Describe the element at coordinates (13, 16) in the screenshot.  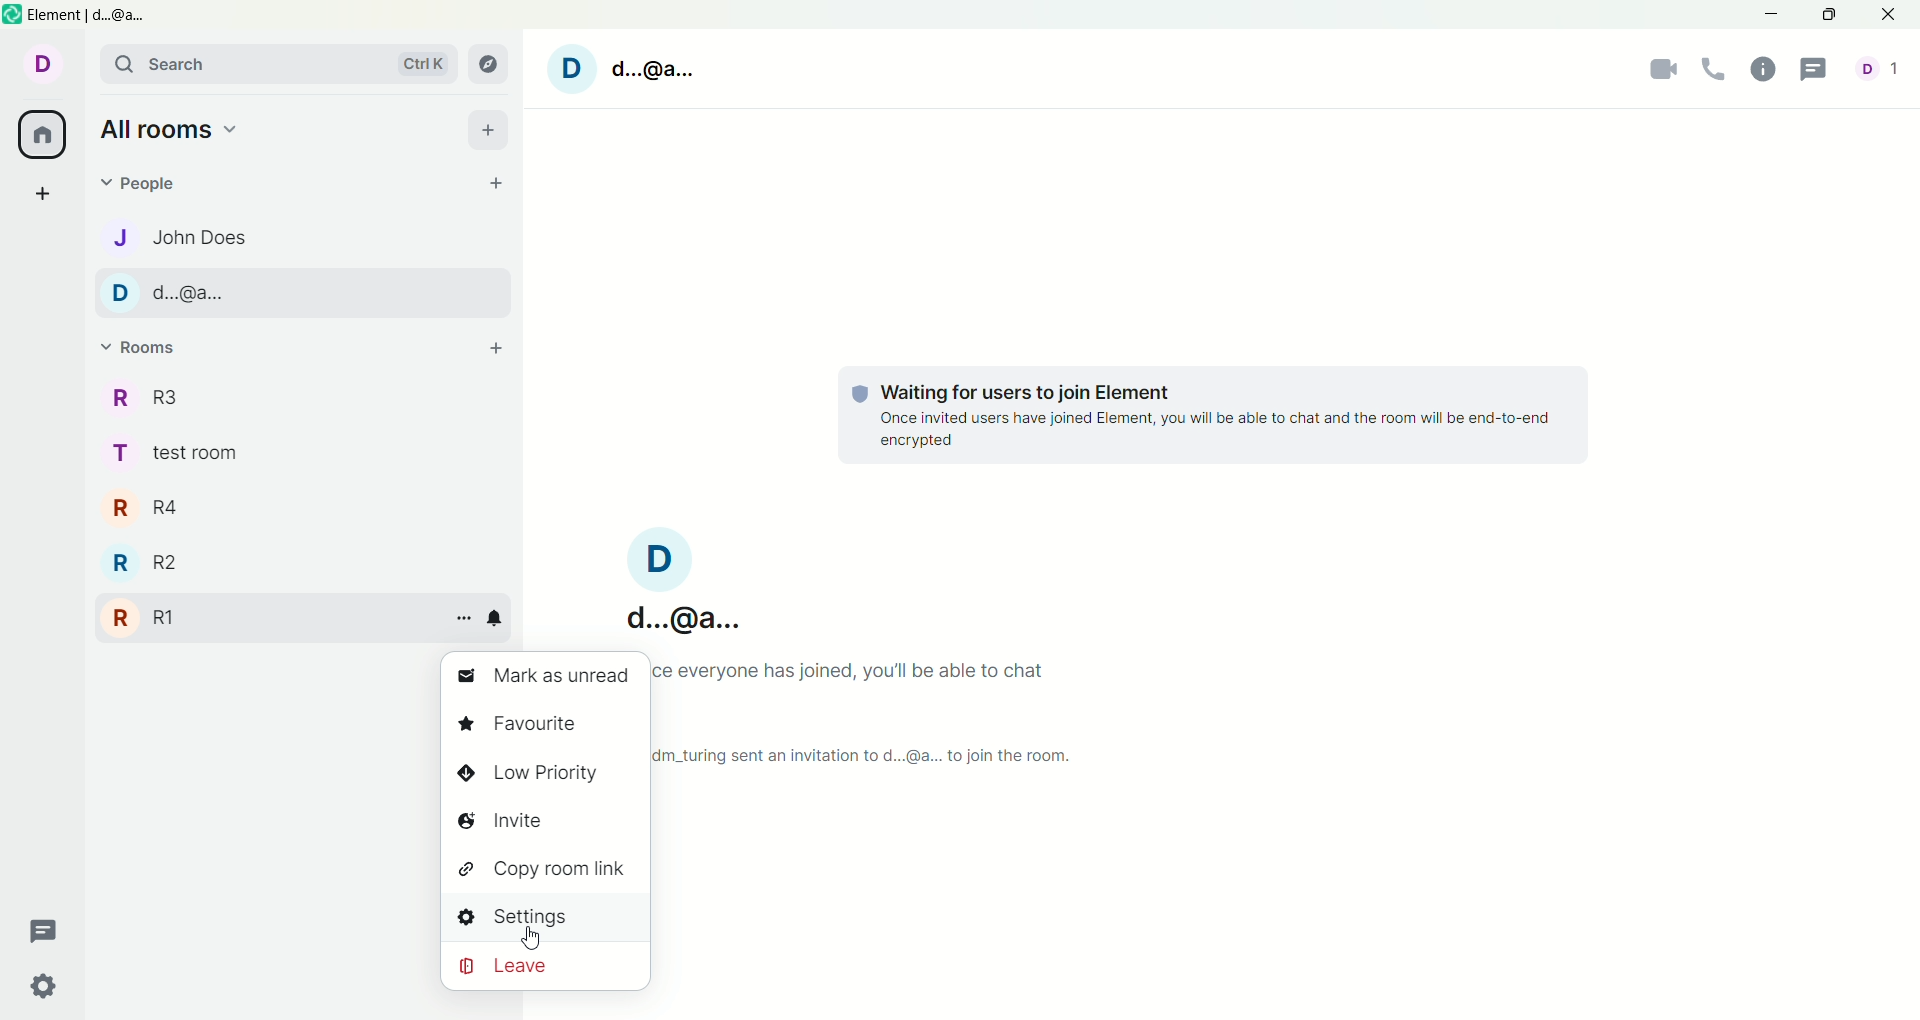
I see `element logo` at that location.